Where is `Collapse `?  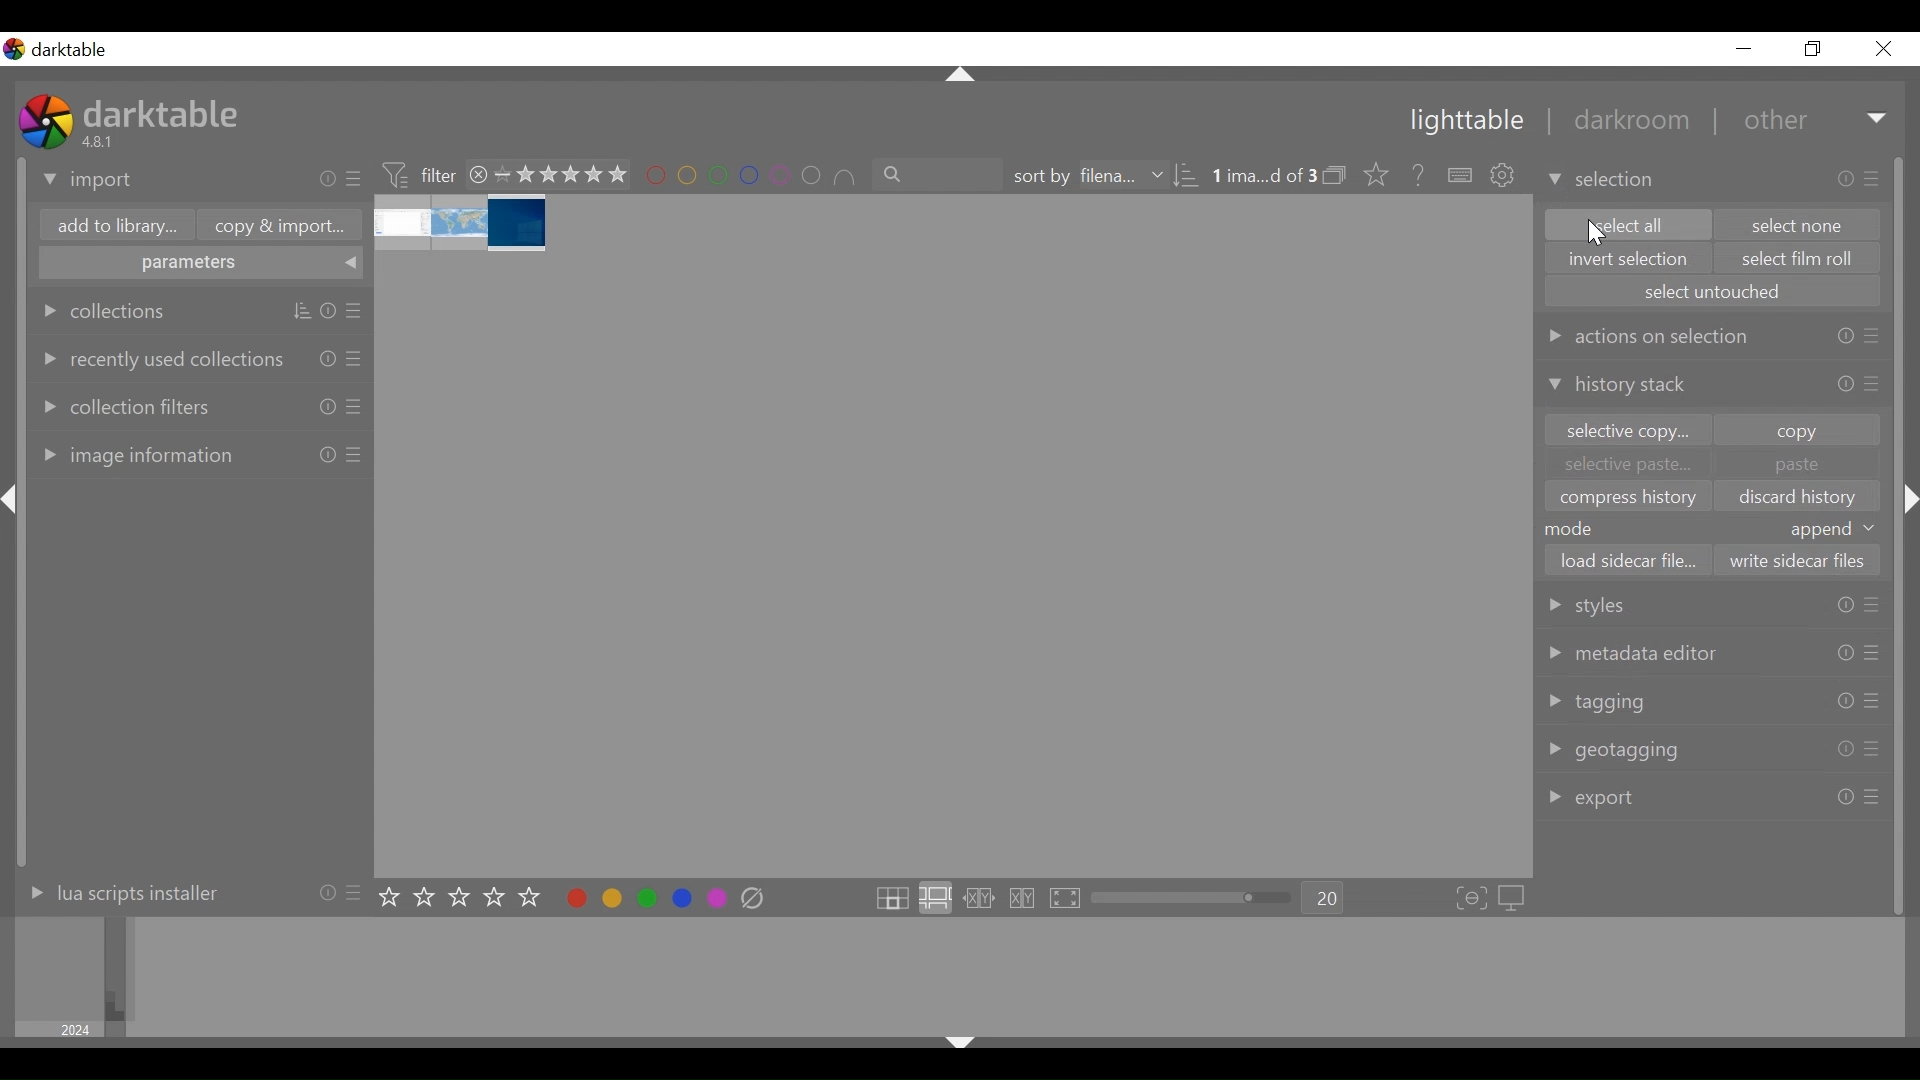
Collapse  is located at coordinates (959, 1046).